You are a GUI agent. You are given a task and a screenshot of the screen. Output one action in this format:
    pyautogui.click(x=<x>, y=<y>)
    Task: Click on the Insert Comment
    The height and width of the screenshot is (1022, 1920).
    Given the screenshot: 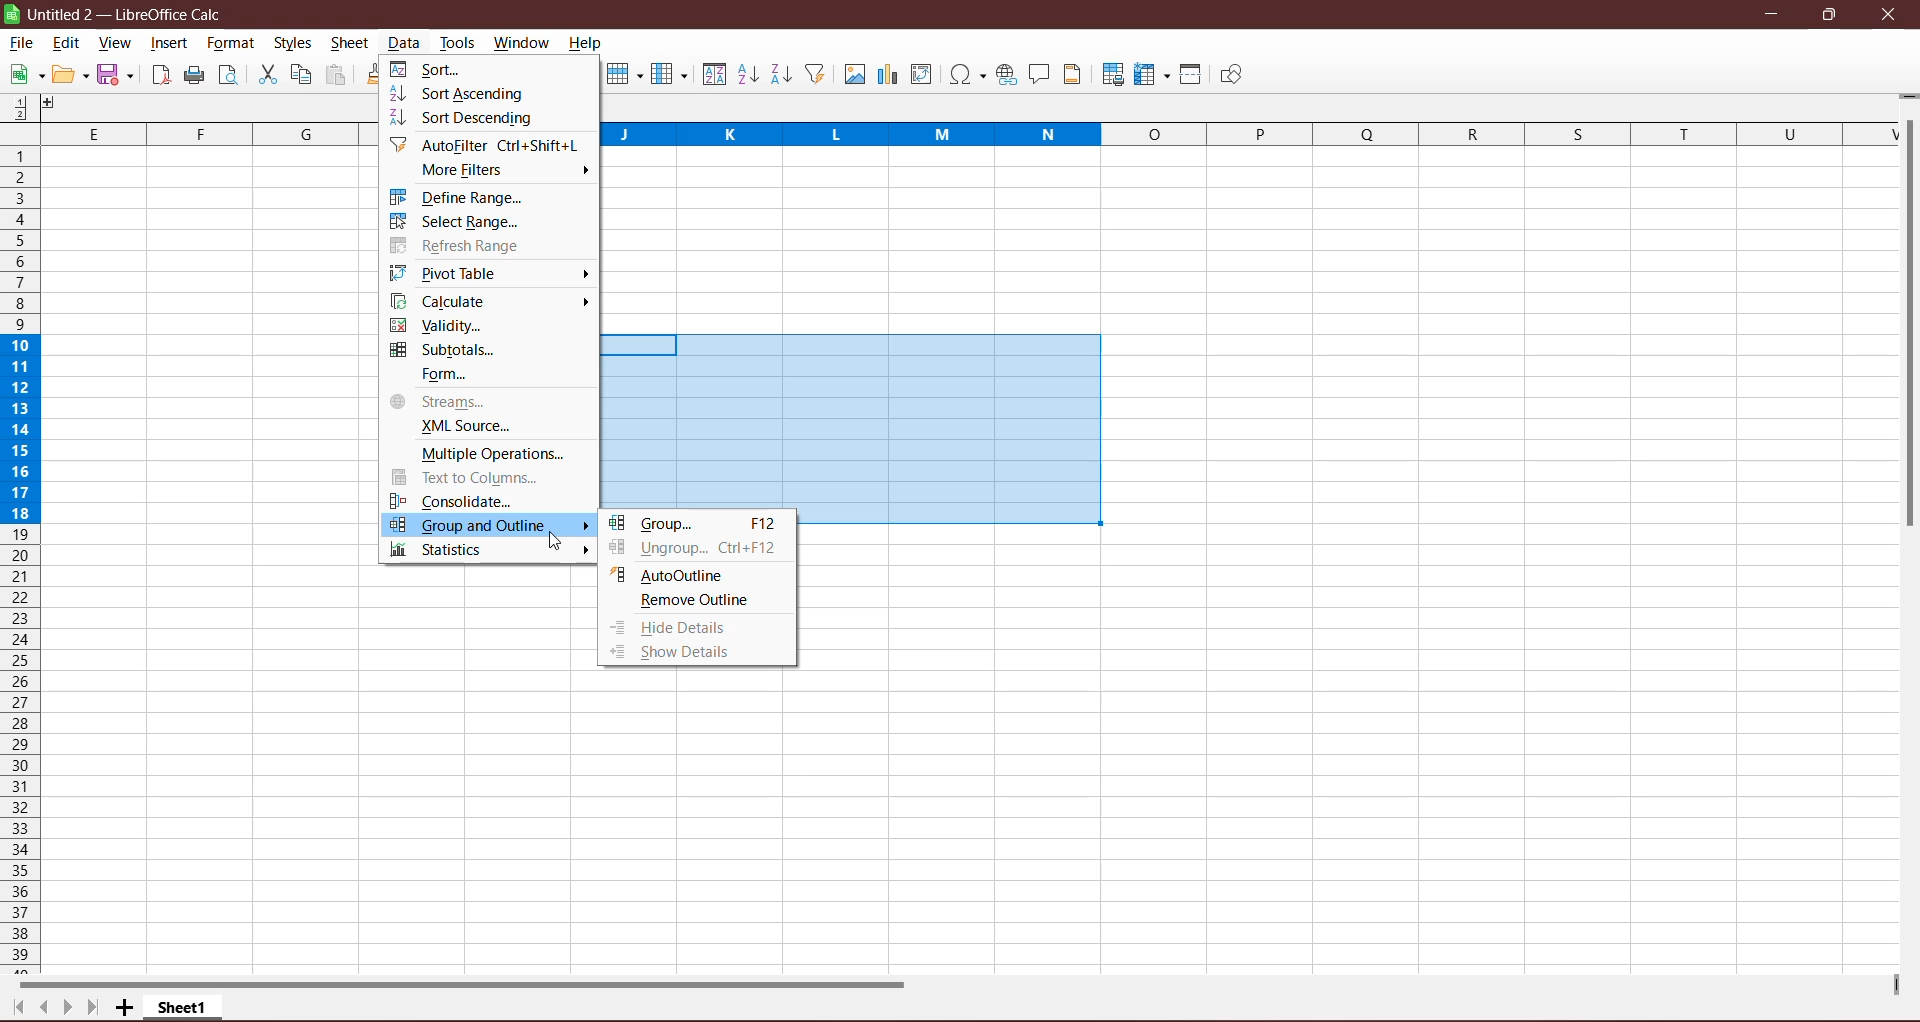 What is the action you would take?
    pyautogui.click(x=1040, y=75)
    